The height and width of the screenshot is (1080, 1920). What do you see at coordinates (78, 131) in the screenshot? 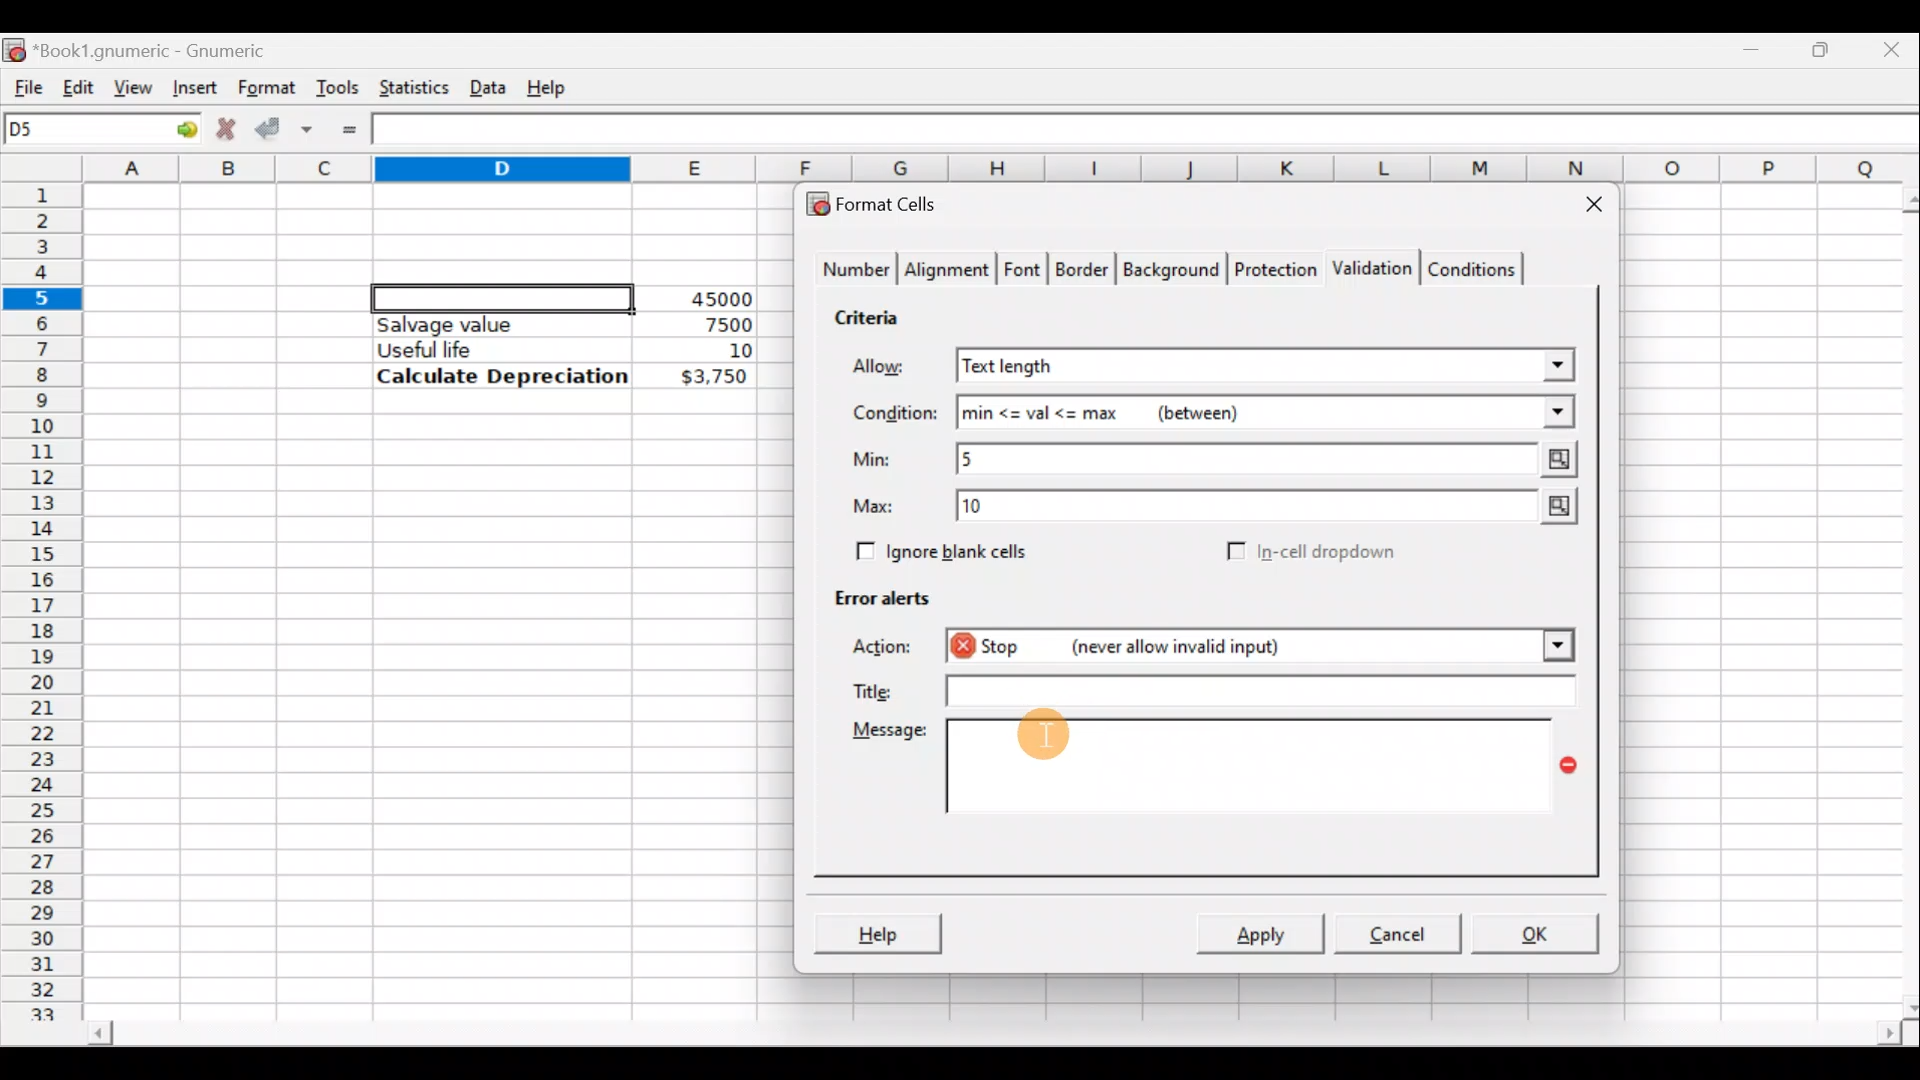
I see `Cell name D5` at bounding box center [78, 131].